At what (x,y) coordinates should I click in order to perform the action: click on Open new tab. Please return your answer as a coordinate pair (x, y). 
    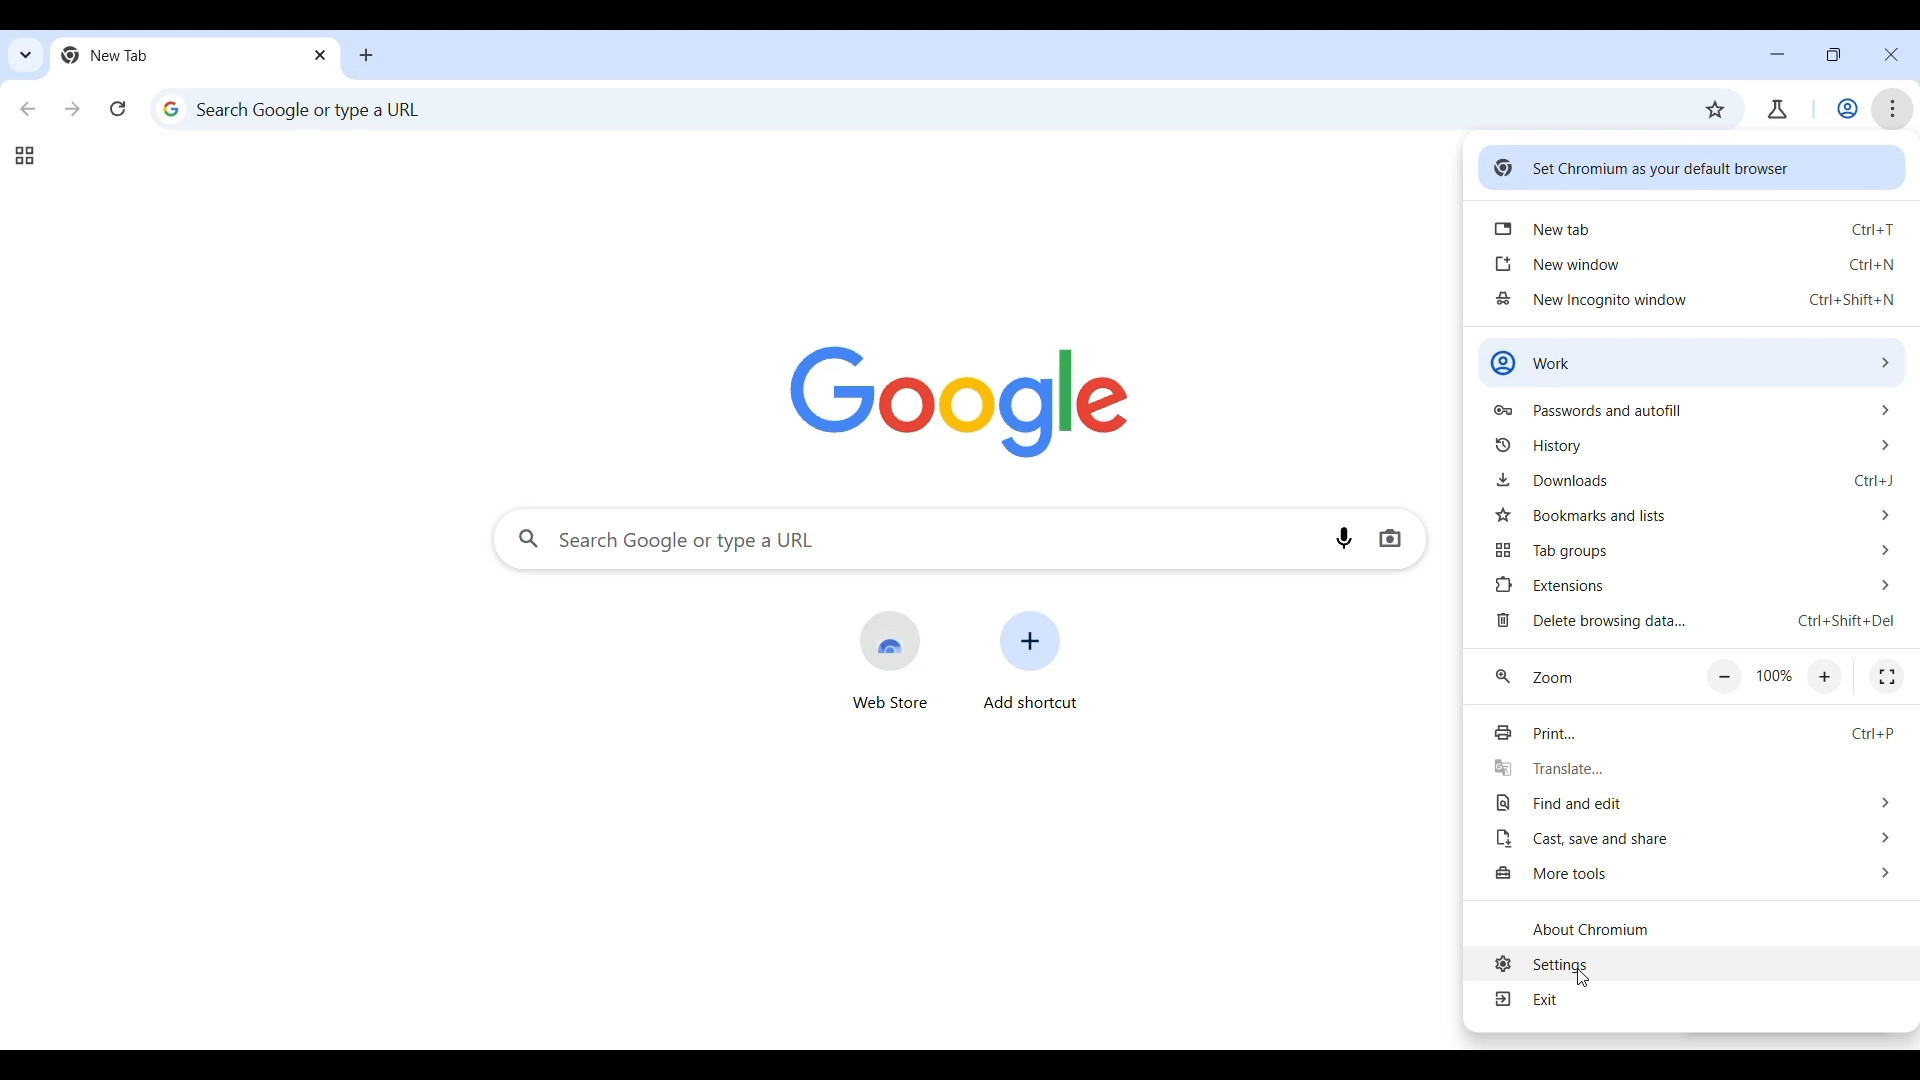
    Looking at the image, I should click on (1689, 228).